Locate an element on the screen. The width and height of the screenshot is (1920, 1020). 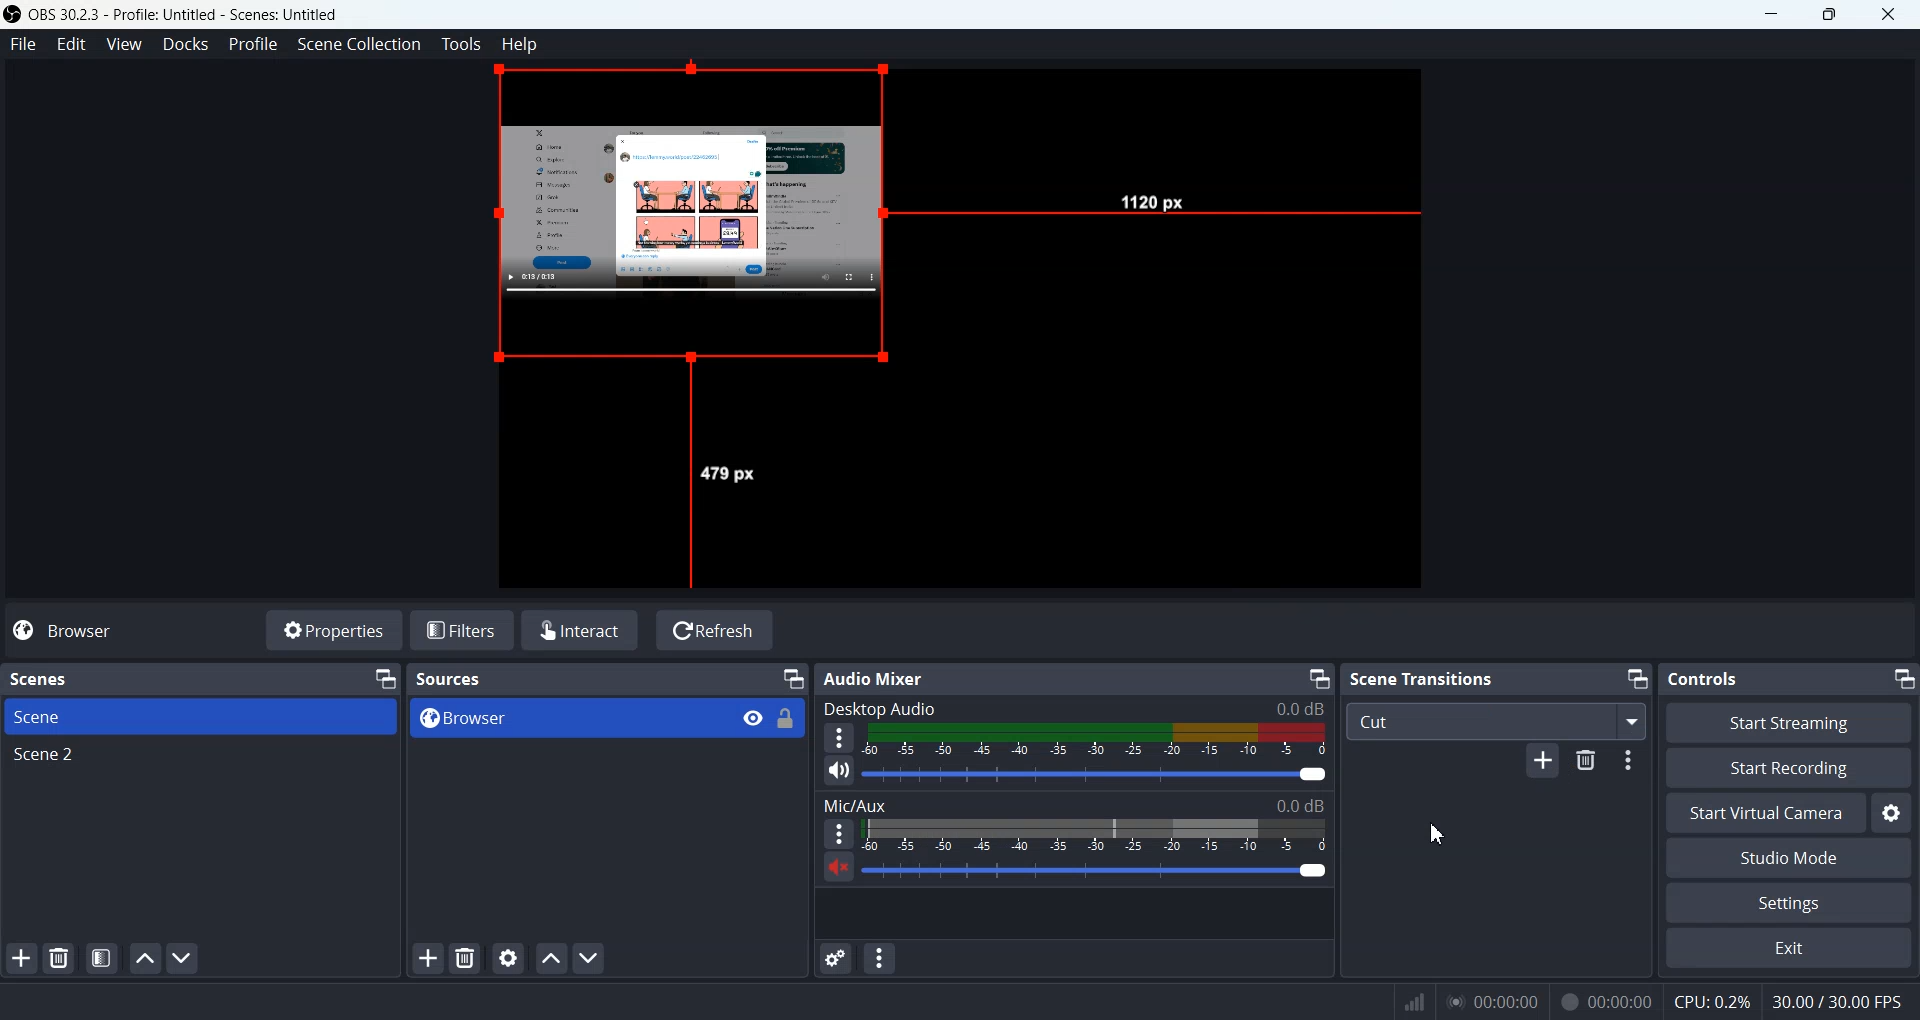
More is located at coordinates (838, 832).